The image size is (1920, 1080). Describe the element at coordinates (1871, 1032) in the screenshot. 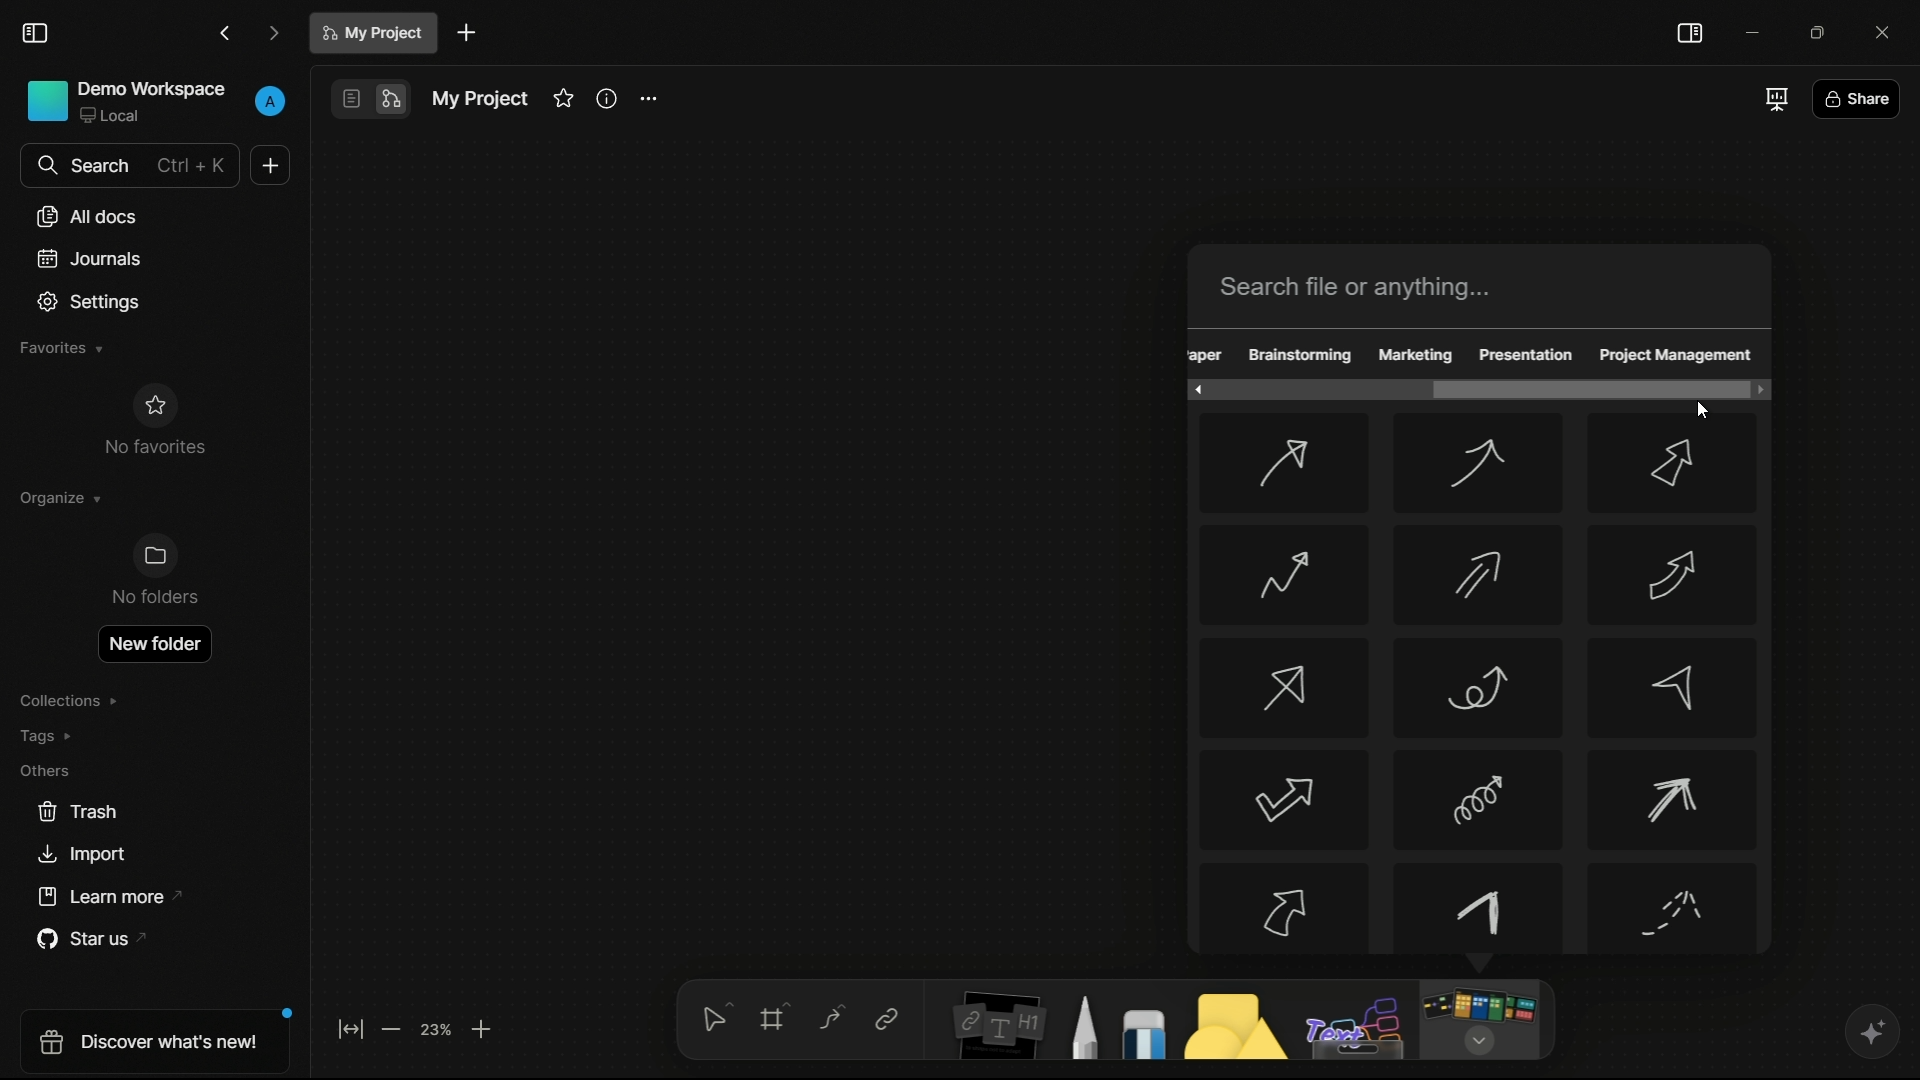

I see `ai assistant` at that location.